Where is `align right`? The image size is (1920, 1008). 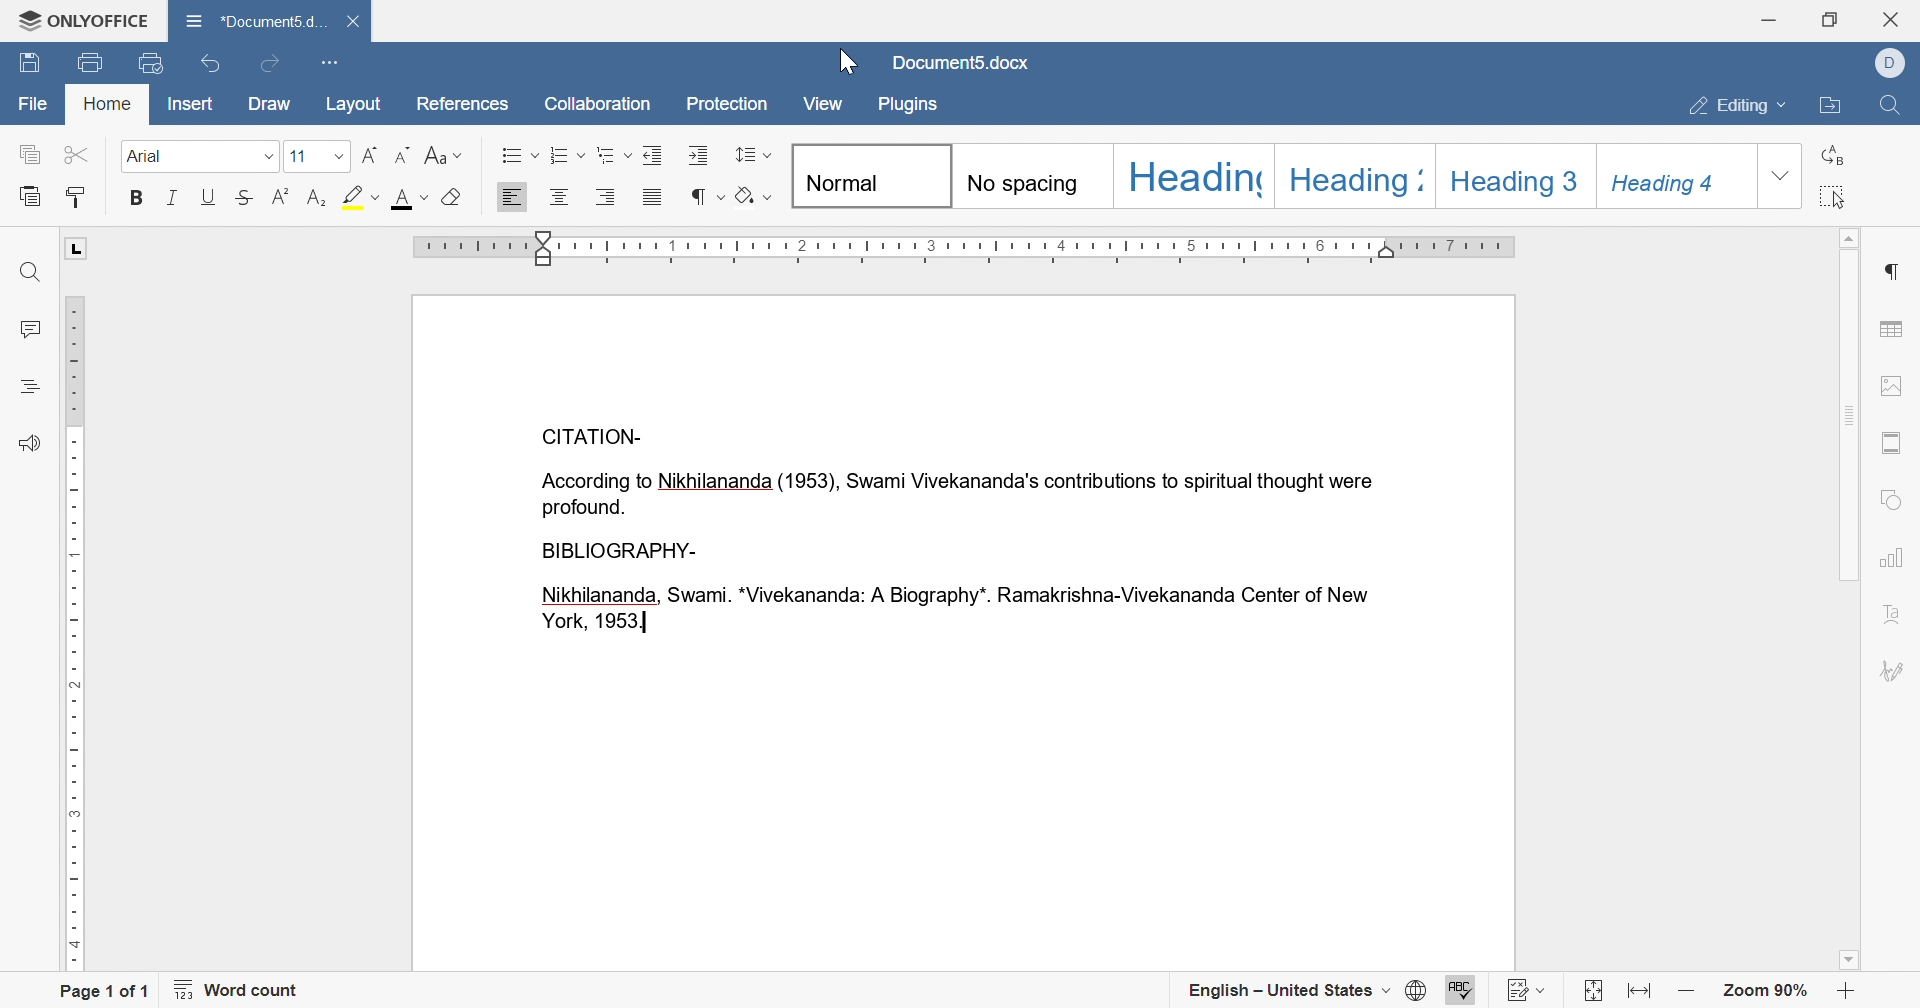 align right is located at coordinates (608, 197).